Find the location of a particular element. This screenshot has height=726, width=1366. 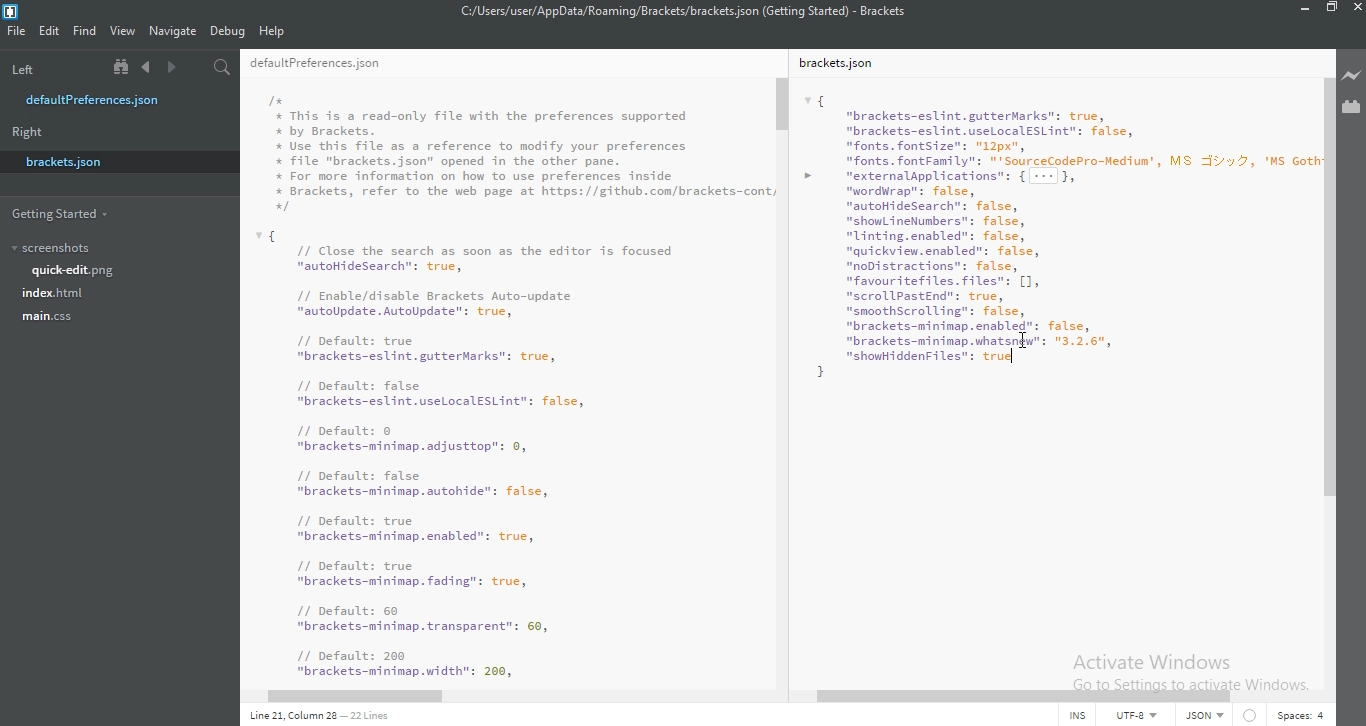

View  is located at coordinates (123, 30).